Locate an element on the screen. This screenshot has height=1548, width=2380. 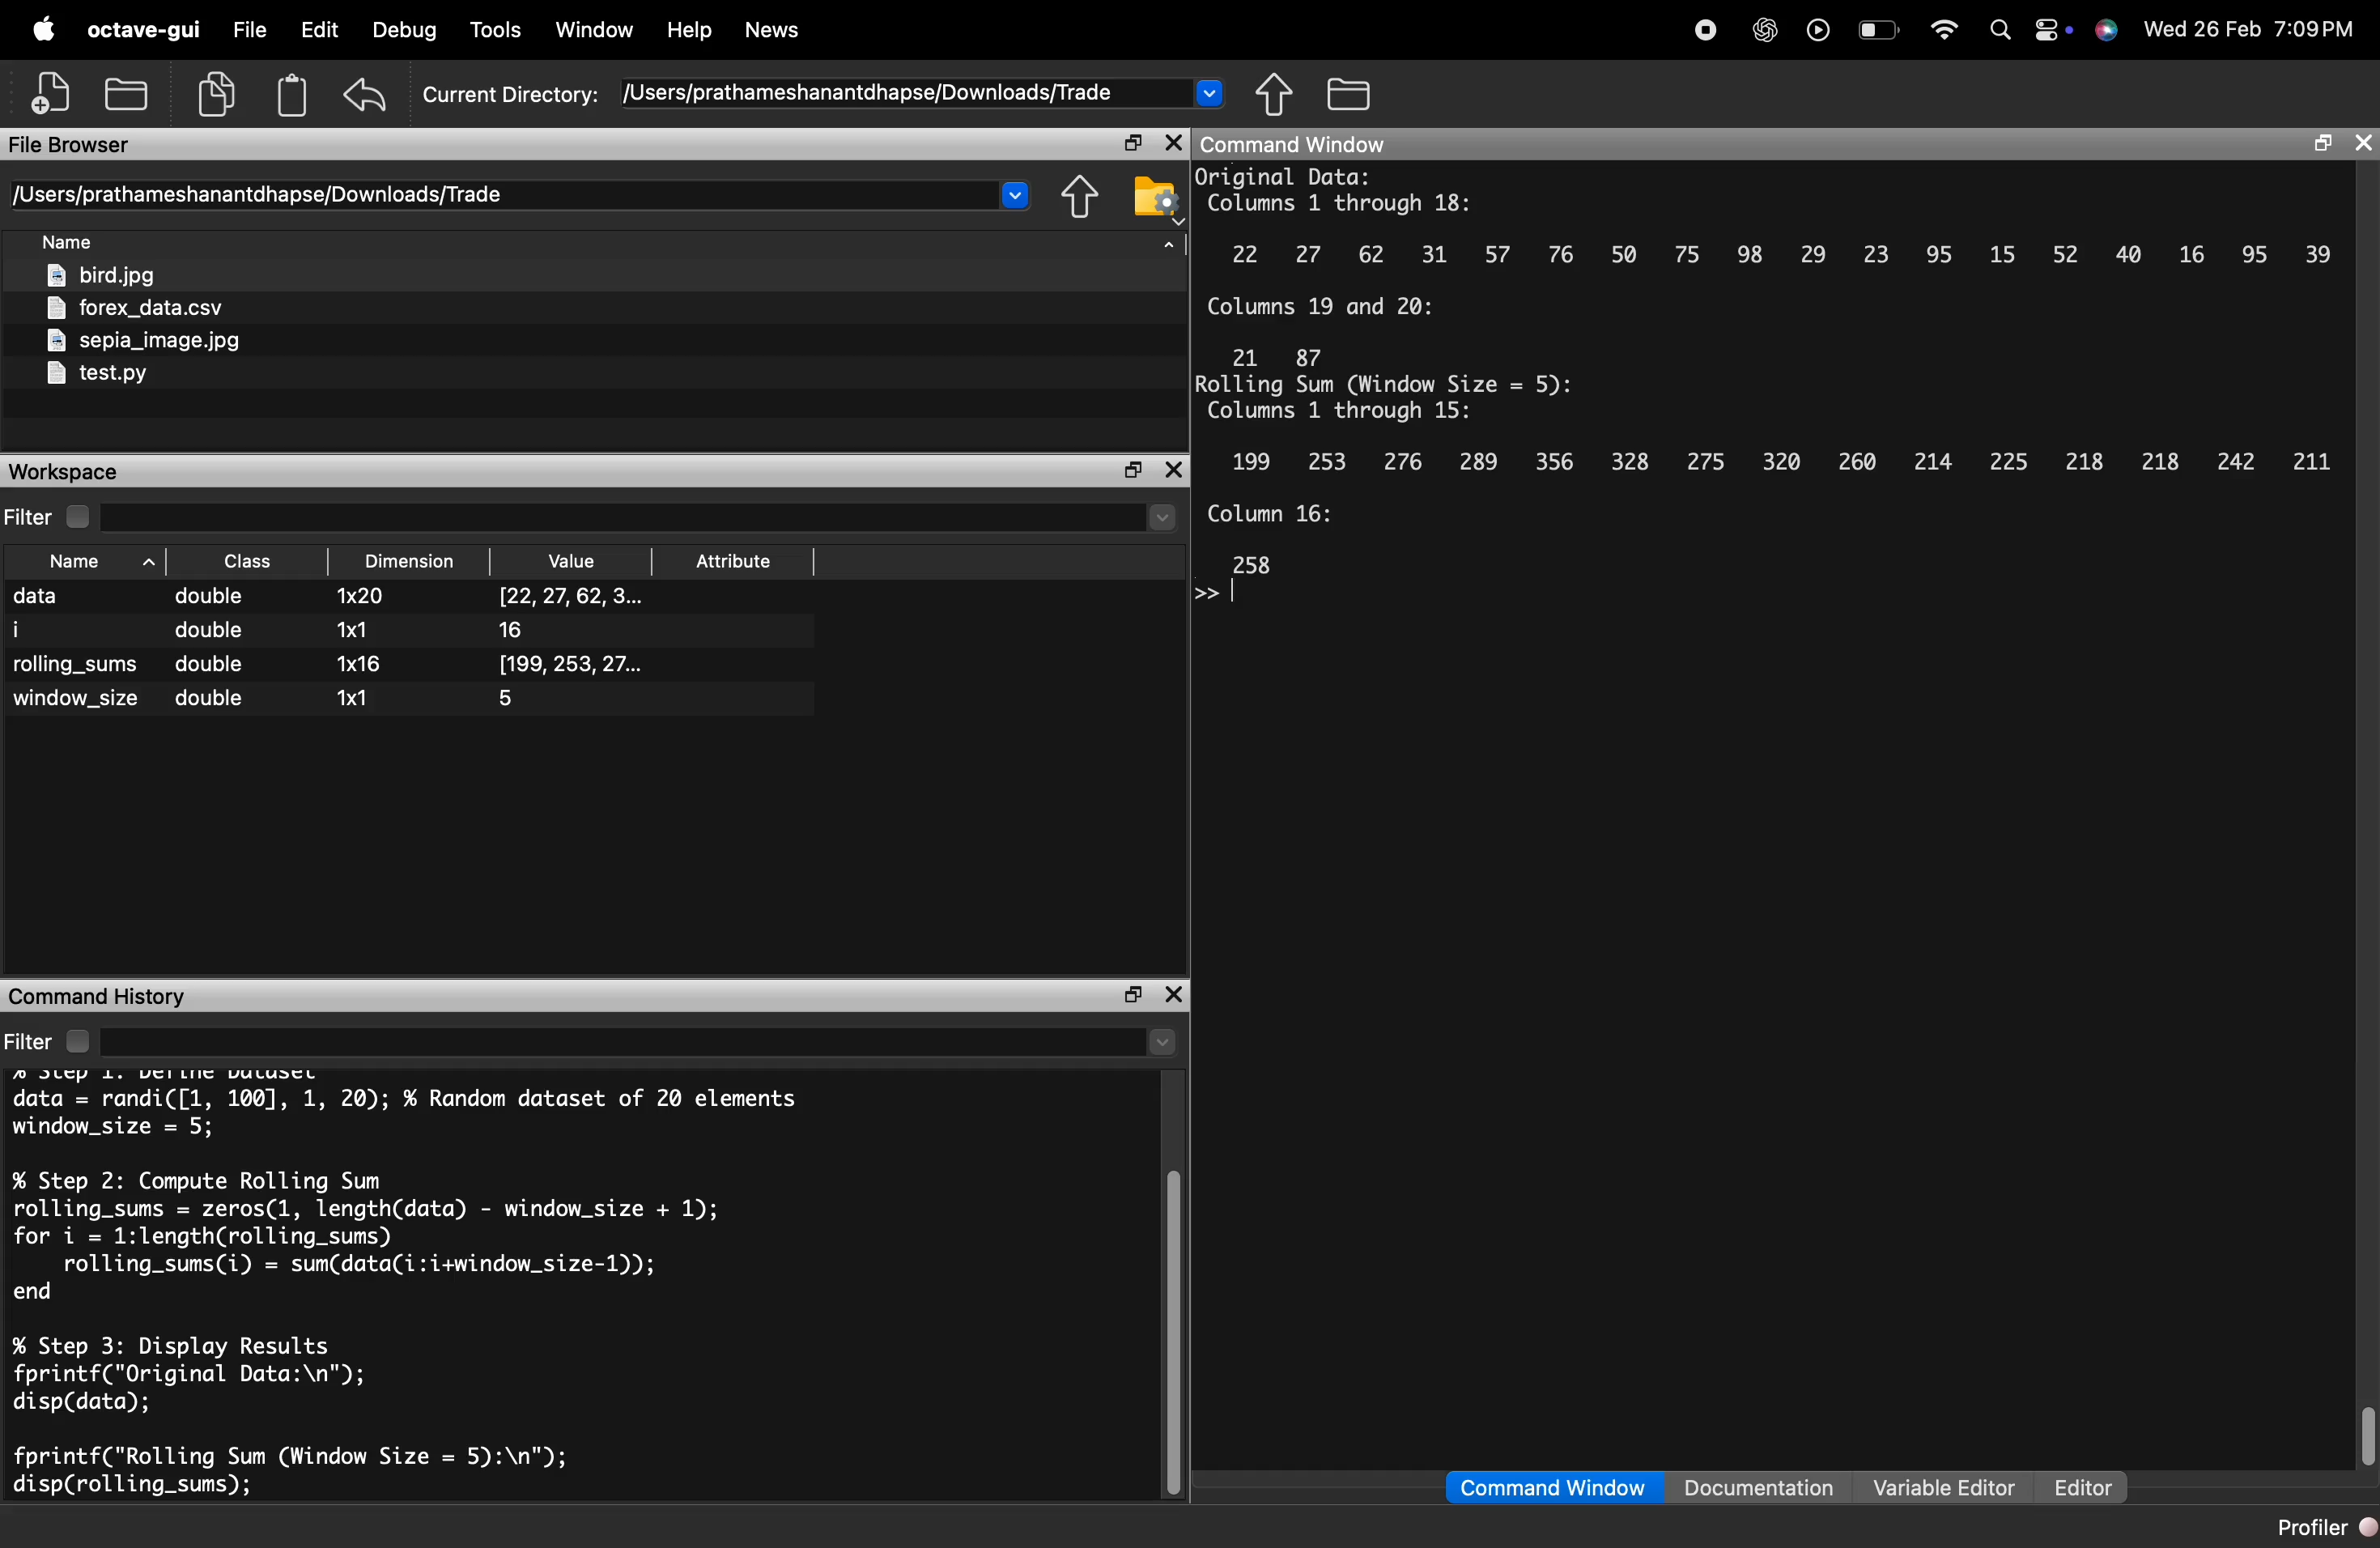
edit is located at coordinates (324, 30).